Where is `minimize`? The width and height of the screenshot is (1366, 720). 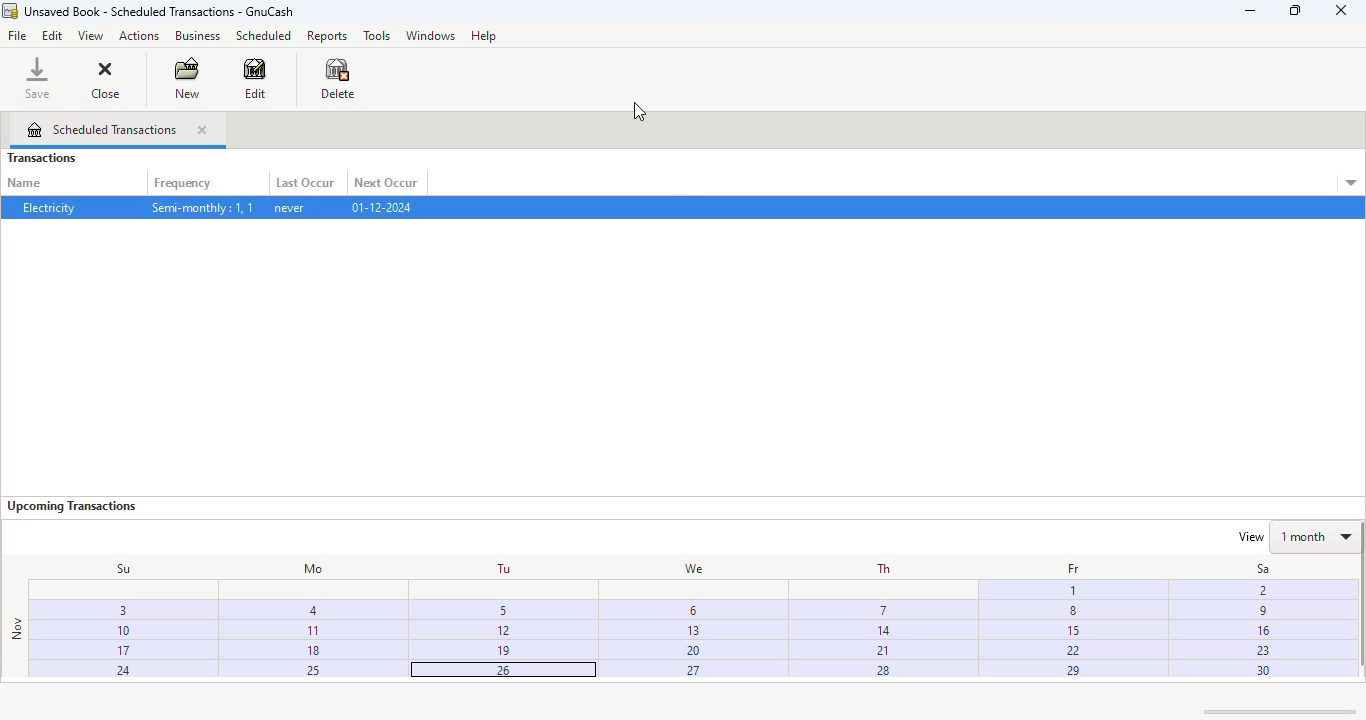
minimize is located at coordinates (1250, 11).